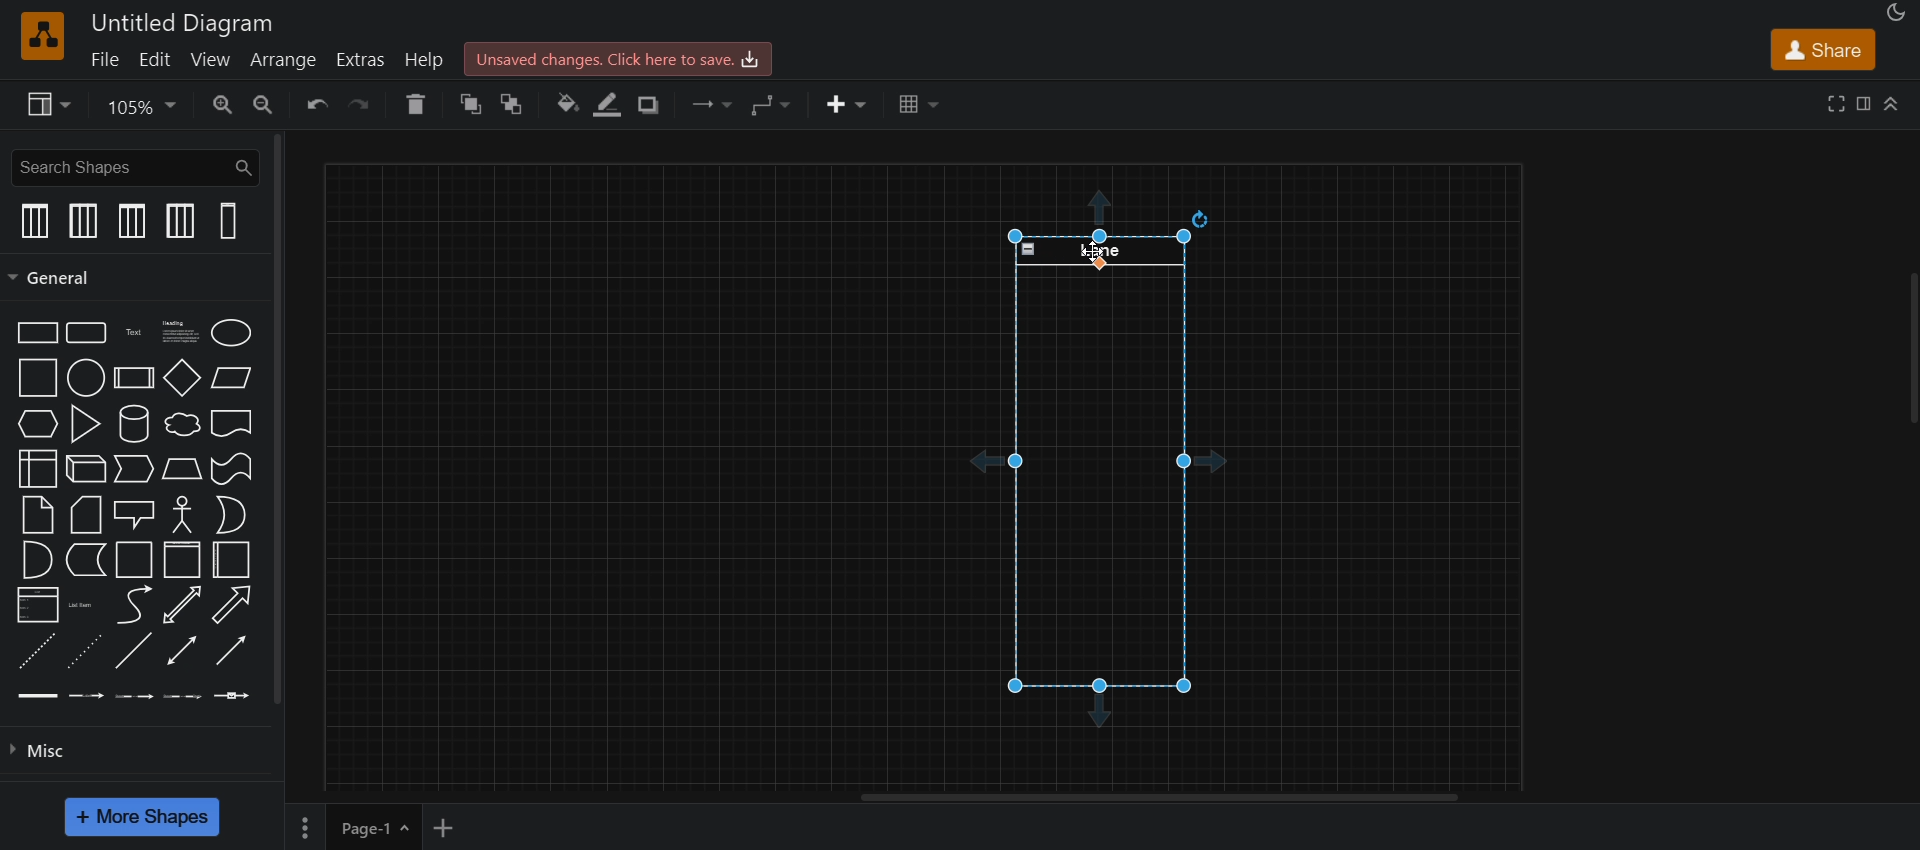  What do you see at coordinates (232, 605) in the screenshot?
I see `arrow` at bounding box center [232, 605].